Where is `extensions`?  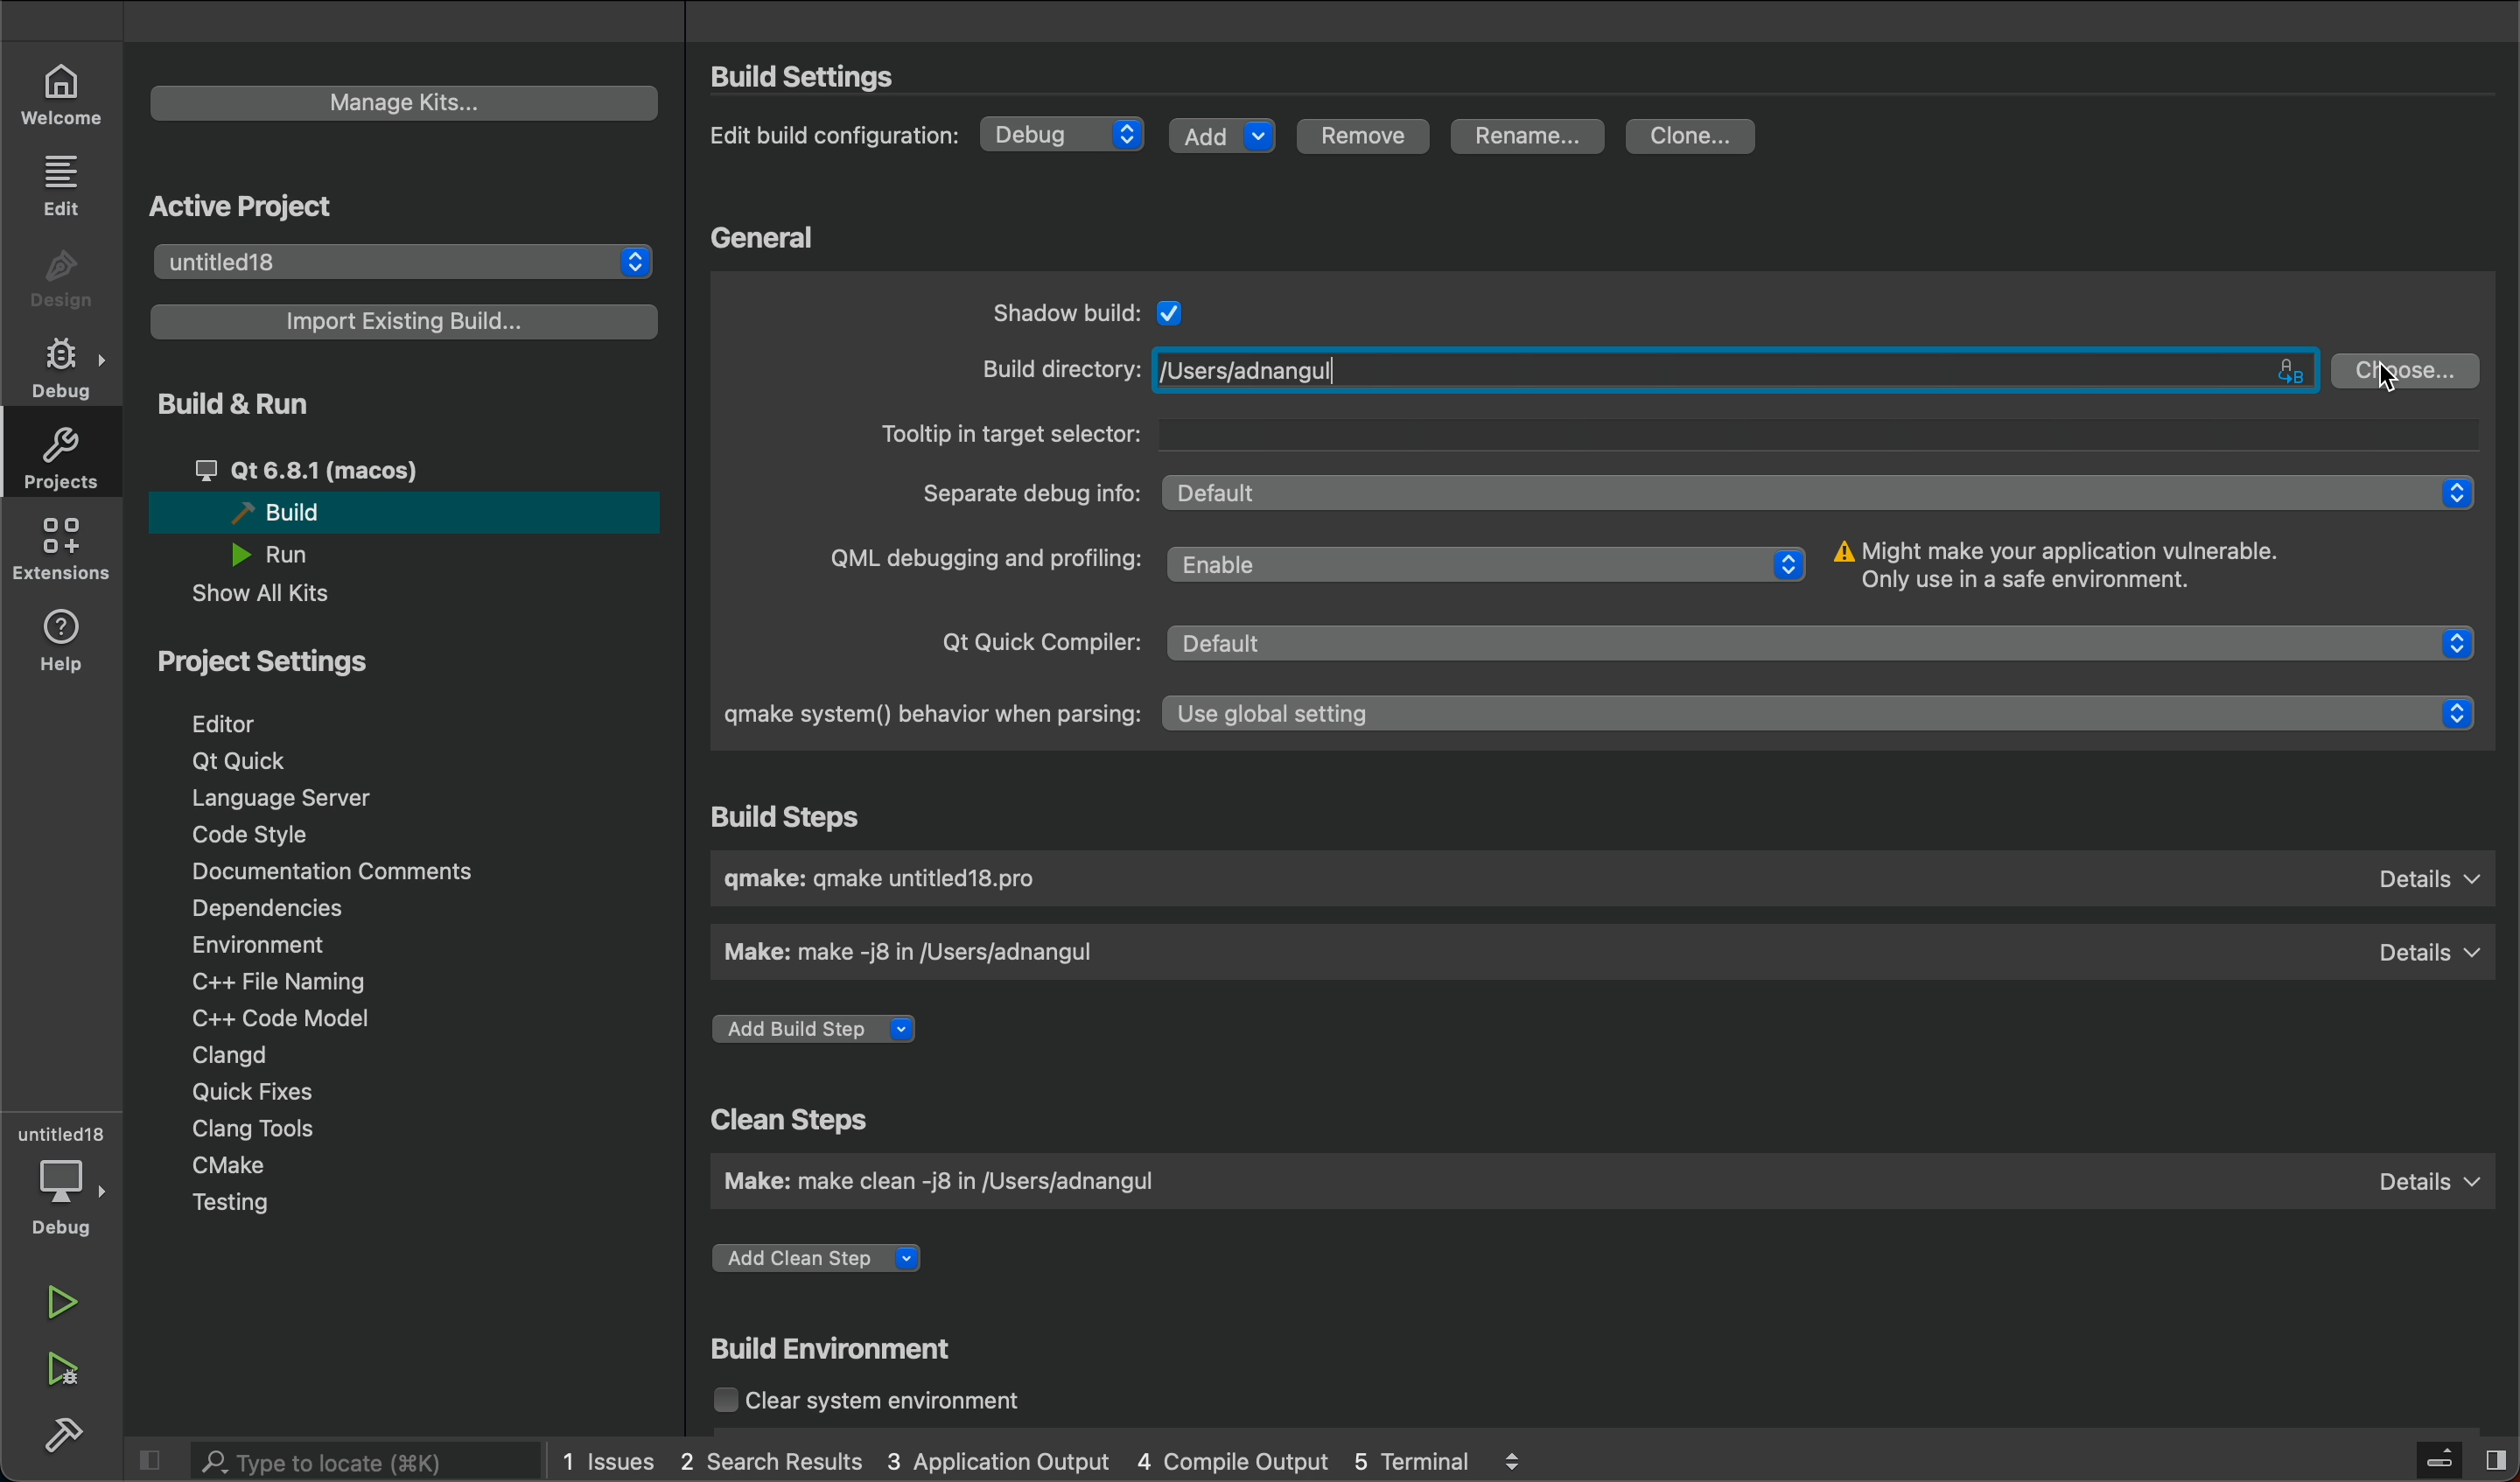
extensions is located at coordinates (62, 556).